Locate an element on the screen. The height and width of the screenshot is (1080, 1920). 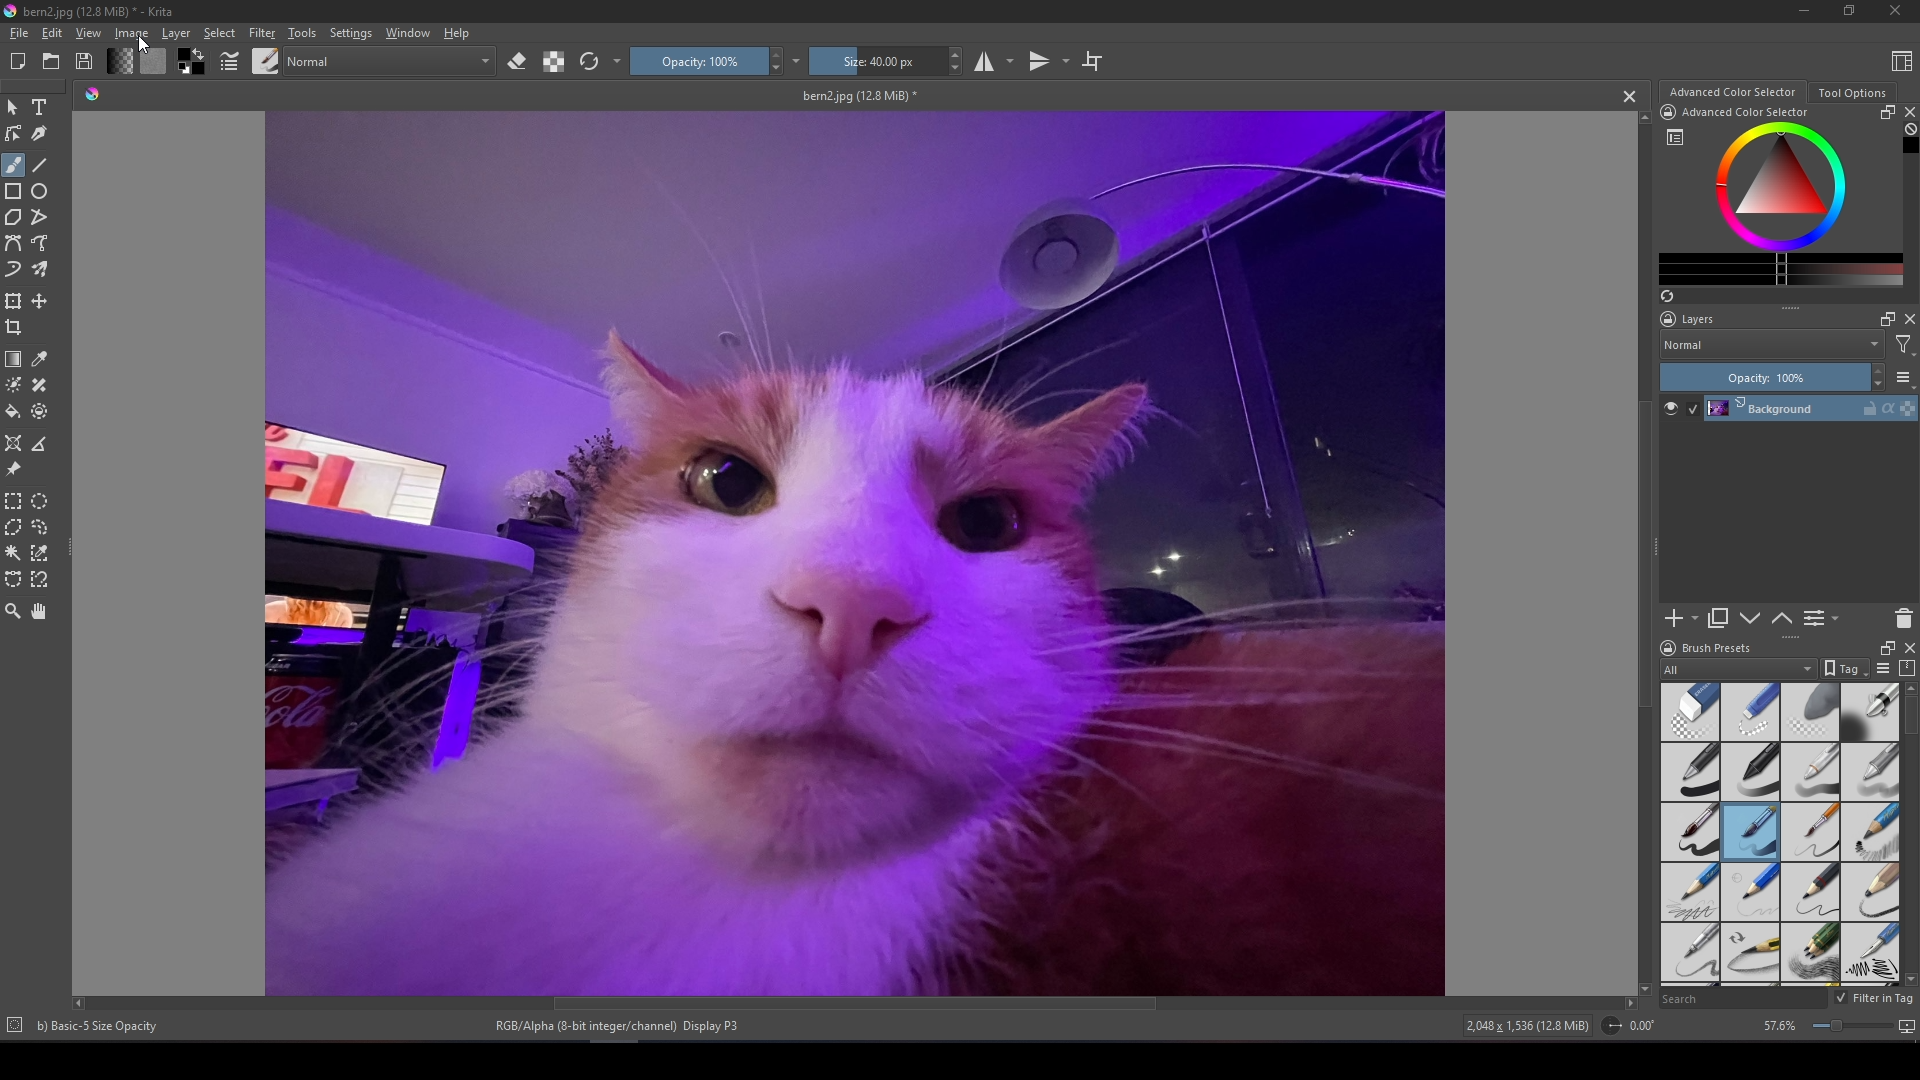
Blending mode is located at coordinates (1771, 346).